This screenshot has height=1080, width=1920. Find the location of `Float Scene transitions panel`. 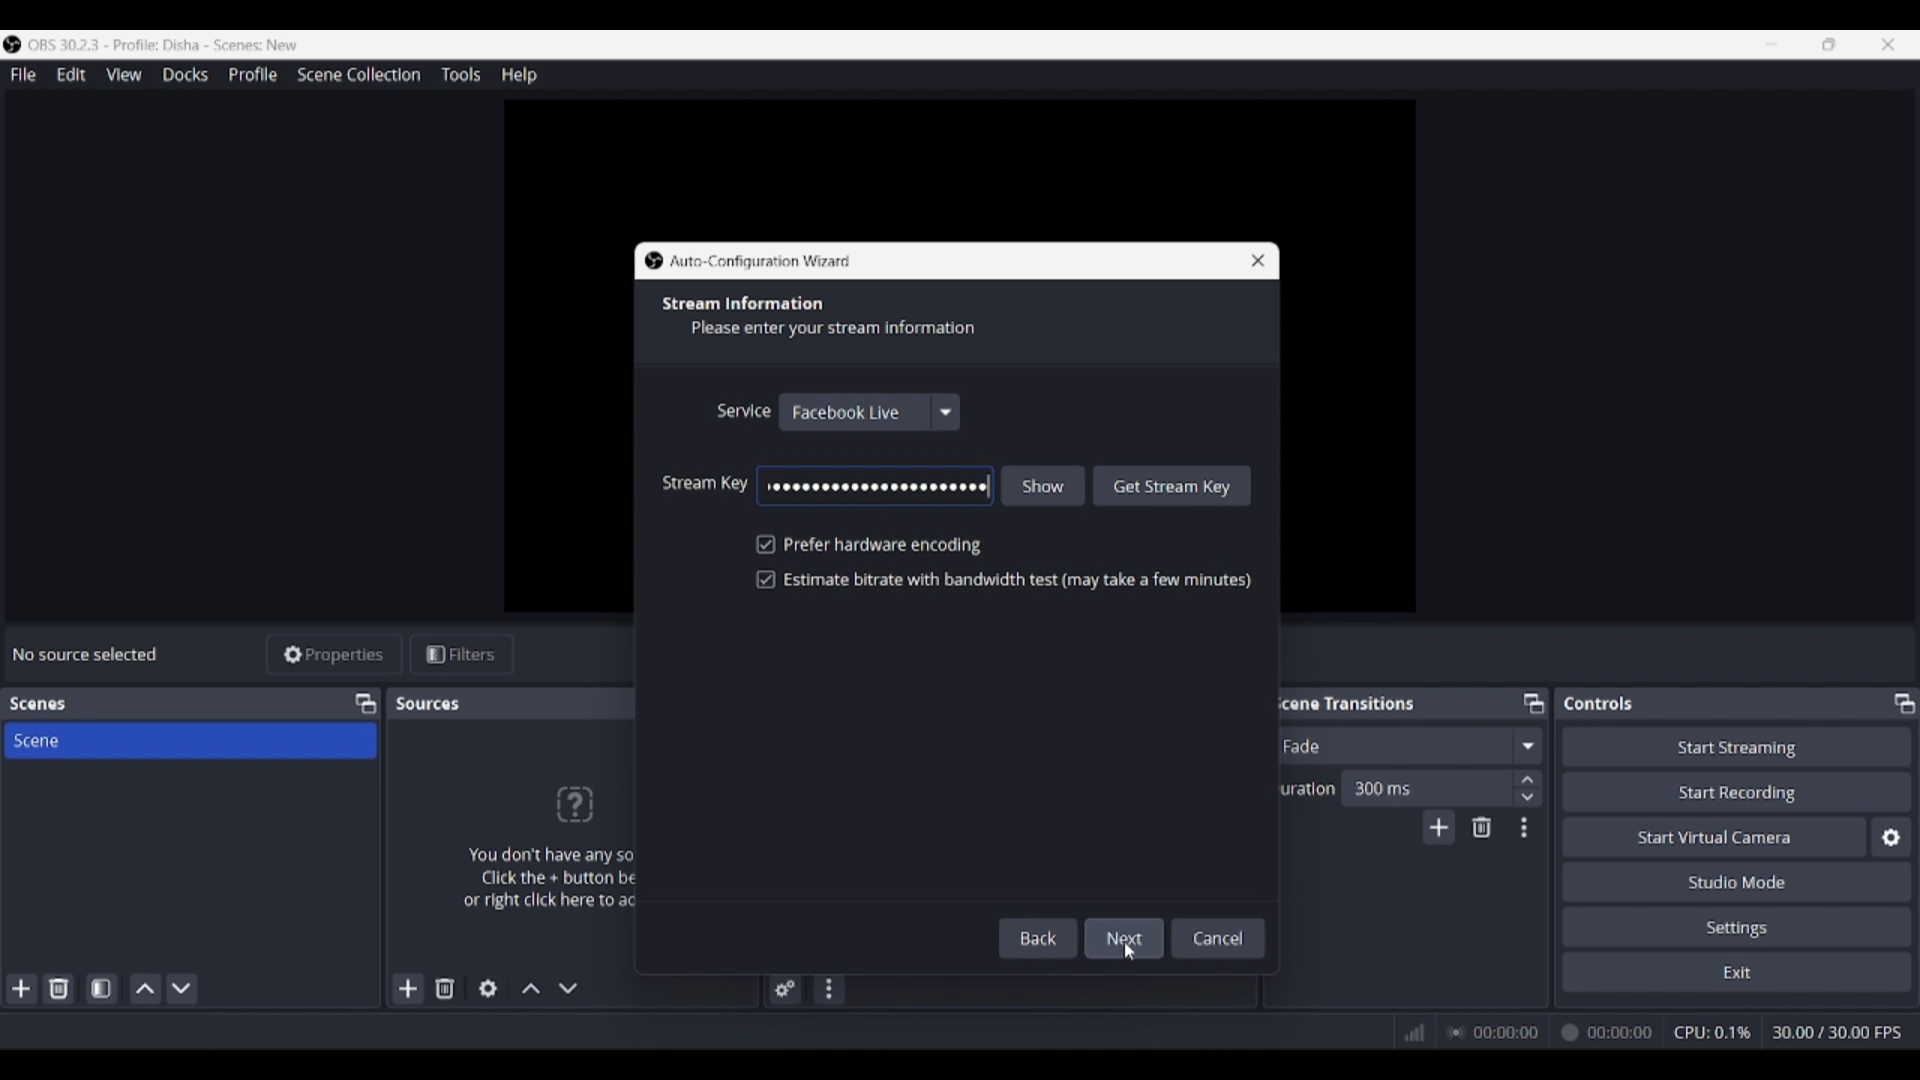

Float Scene transitions panel is located at coordinates (1534, 703).